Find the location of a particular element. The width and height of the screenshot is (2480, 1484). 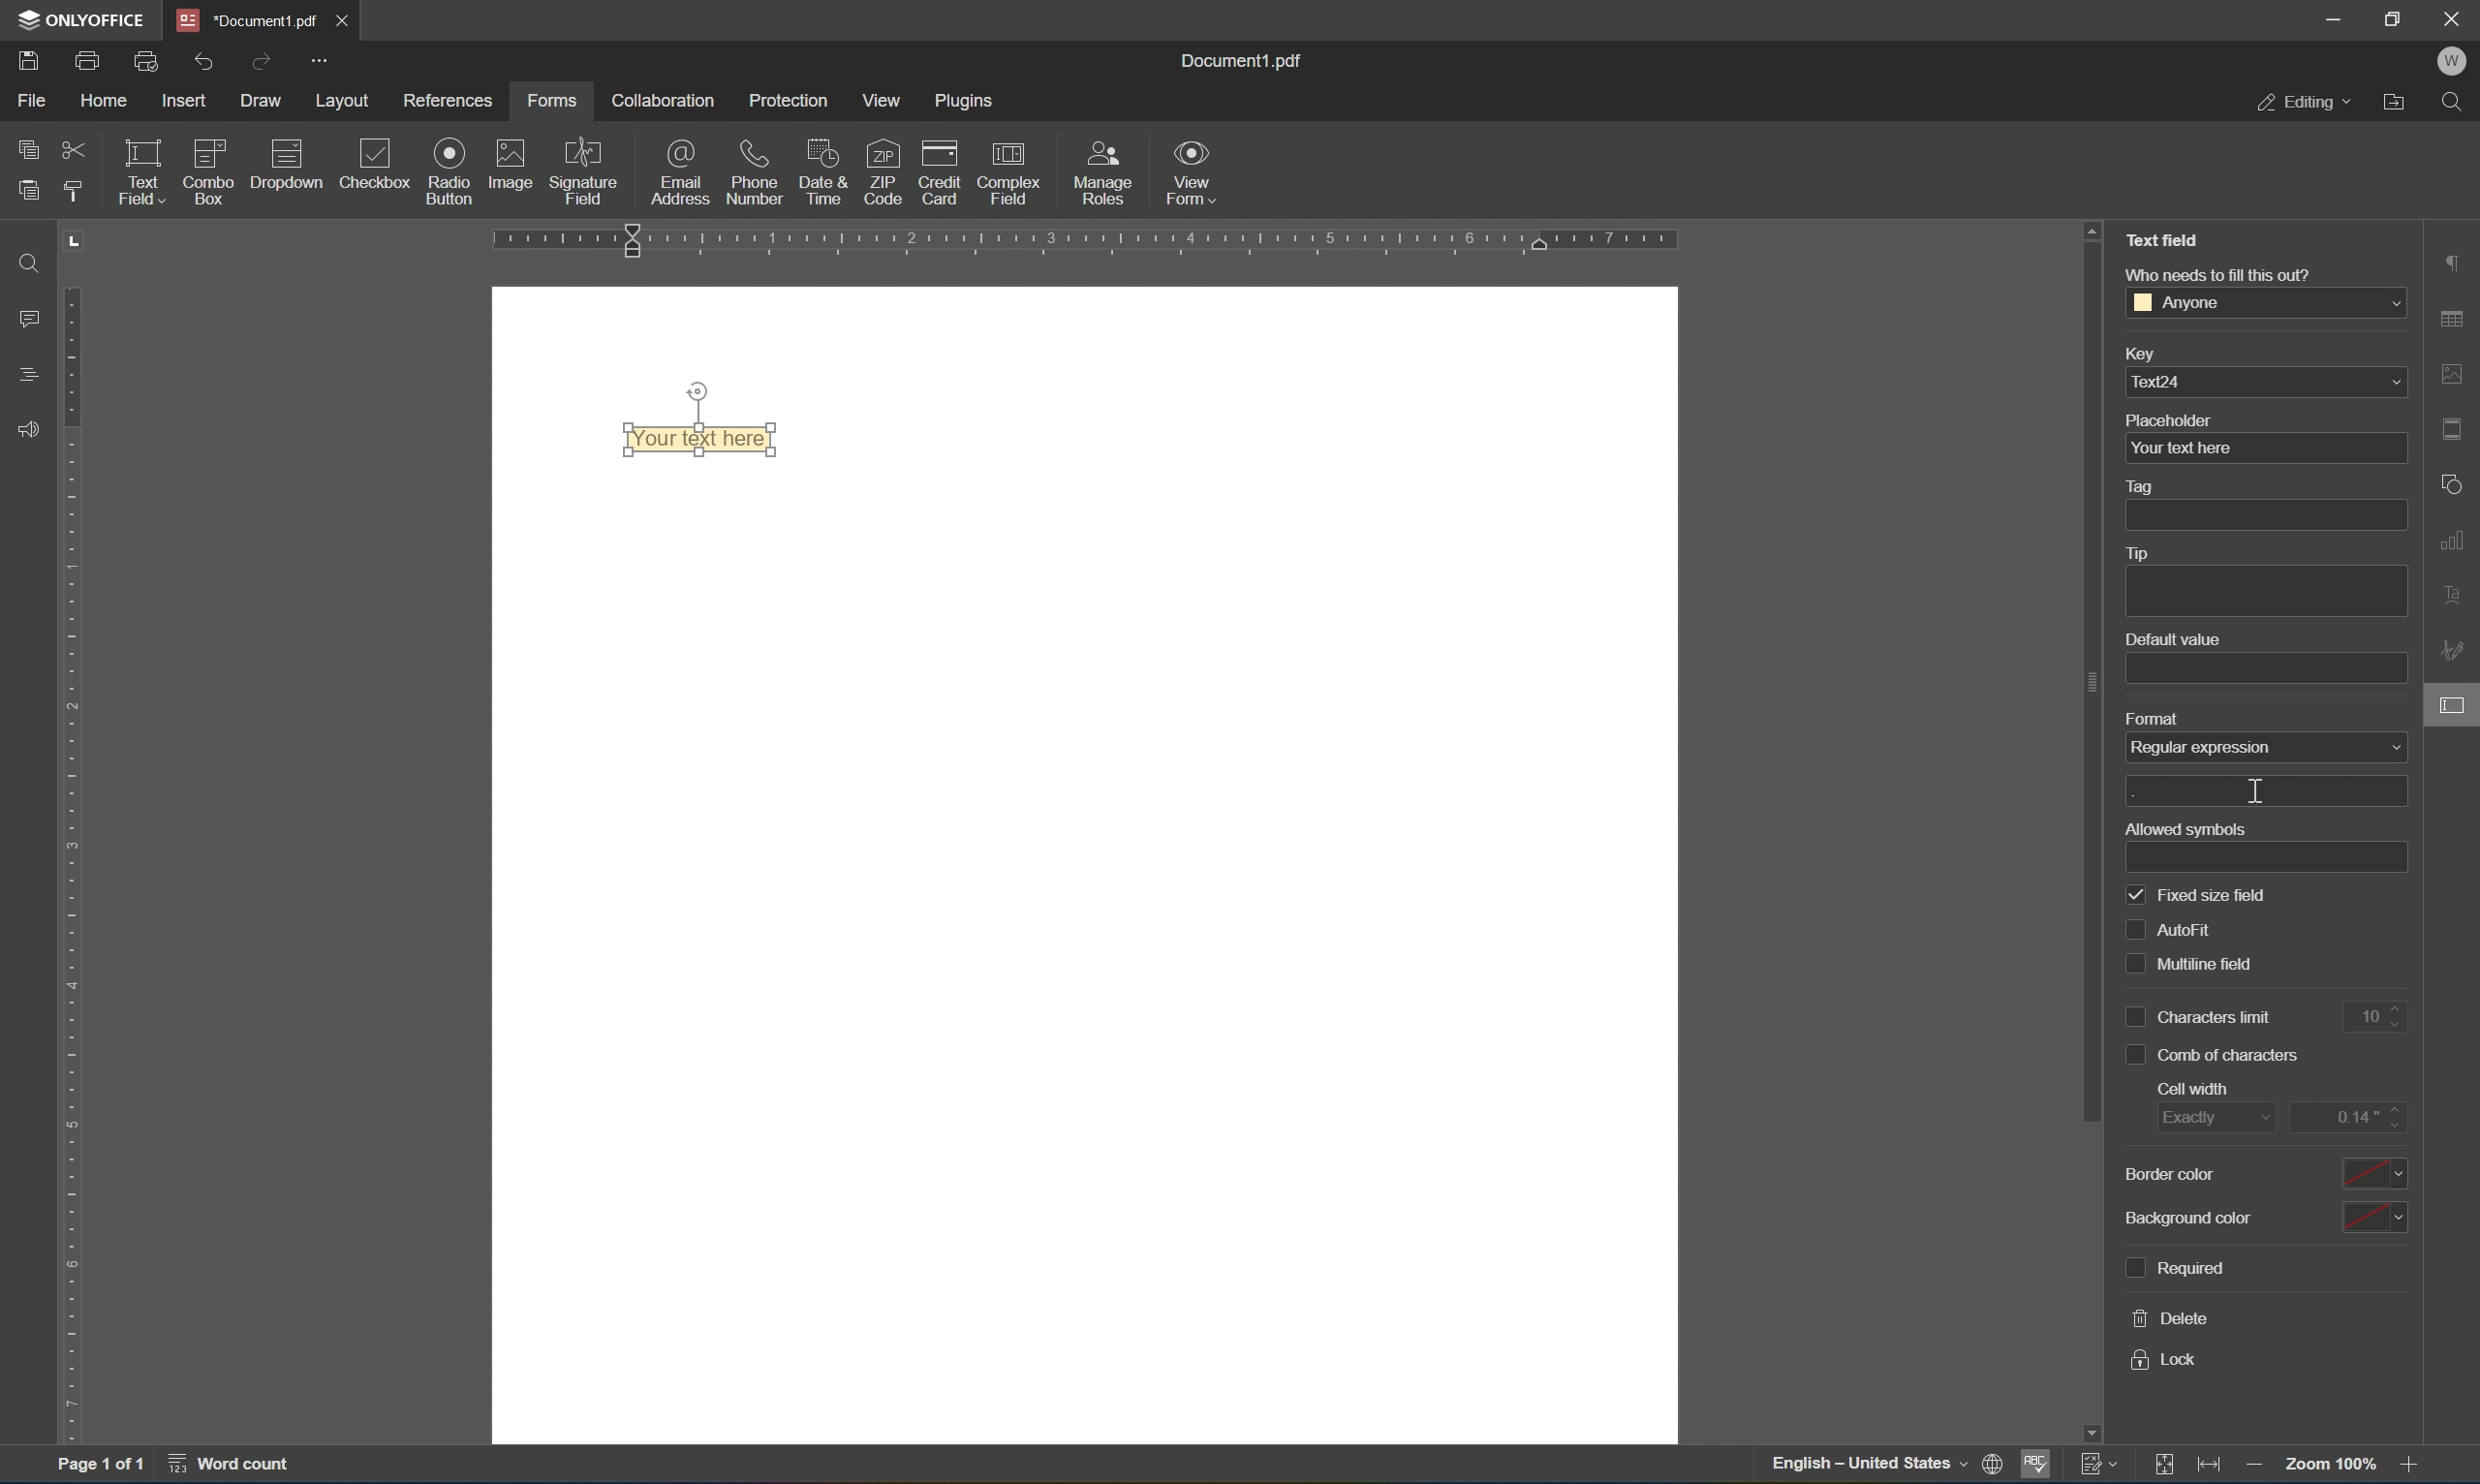

headings is located at coordinates (31, 372).